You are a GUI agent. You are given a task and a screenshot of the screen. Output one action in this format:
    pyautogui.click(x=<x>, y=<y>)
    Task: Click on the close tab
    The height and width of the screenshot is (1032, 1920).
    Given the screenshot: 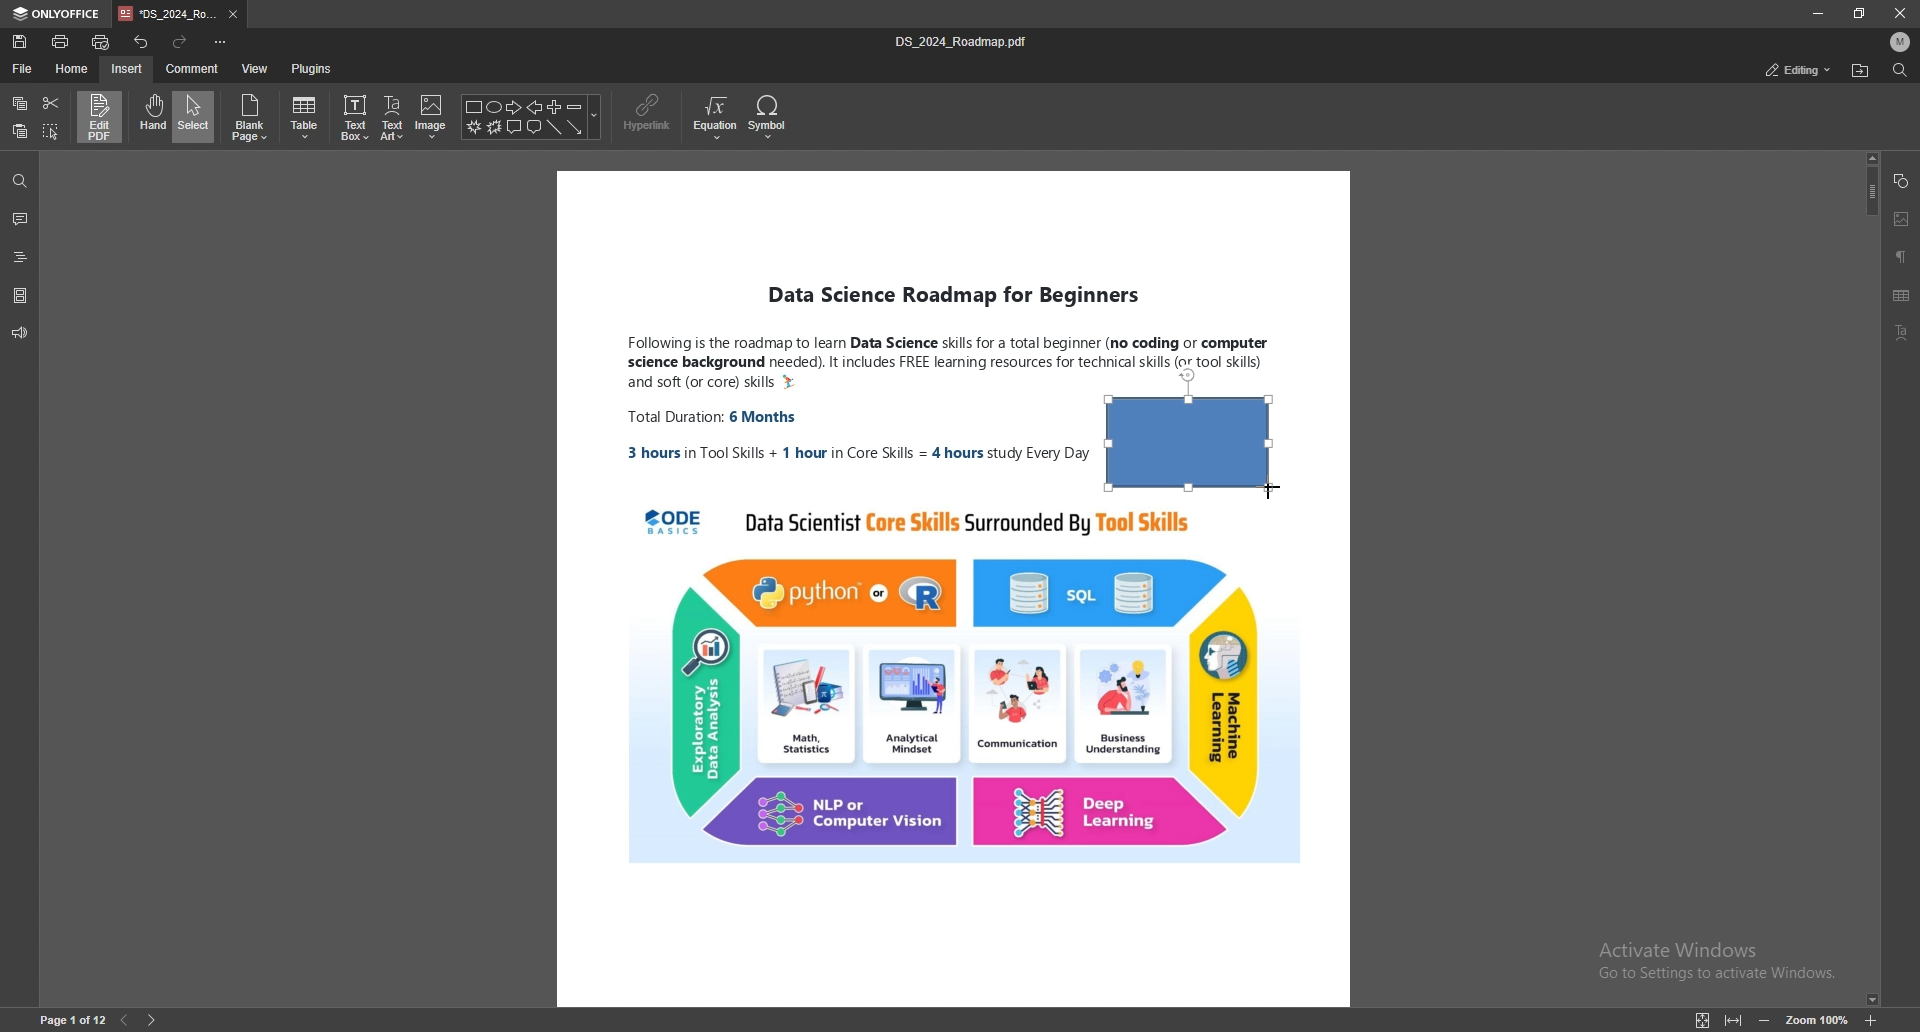 What is the action you would take?
    pyautogui.click(x=234, y=15)
    